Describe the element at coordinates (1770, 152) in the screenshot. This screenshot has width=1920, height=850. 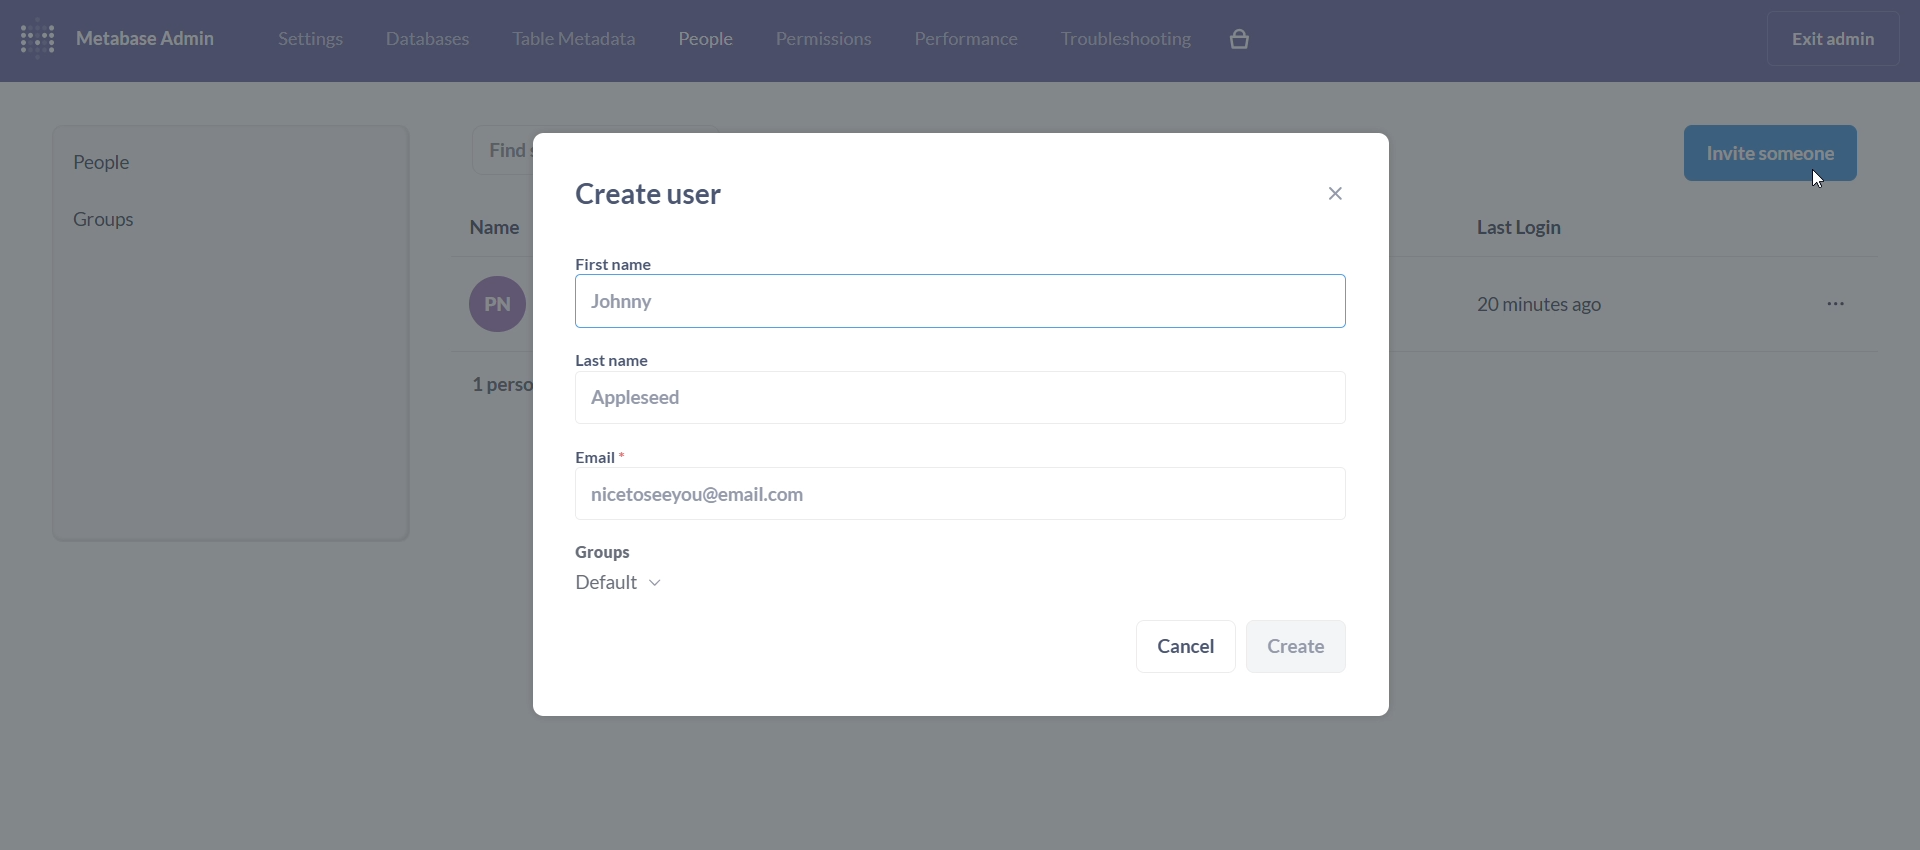
I see `invite someone` at that location.